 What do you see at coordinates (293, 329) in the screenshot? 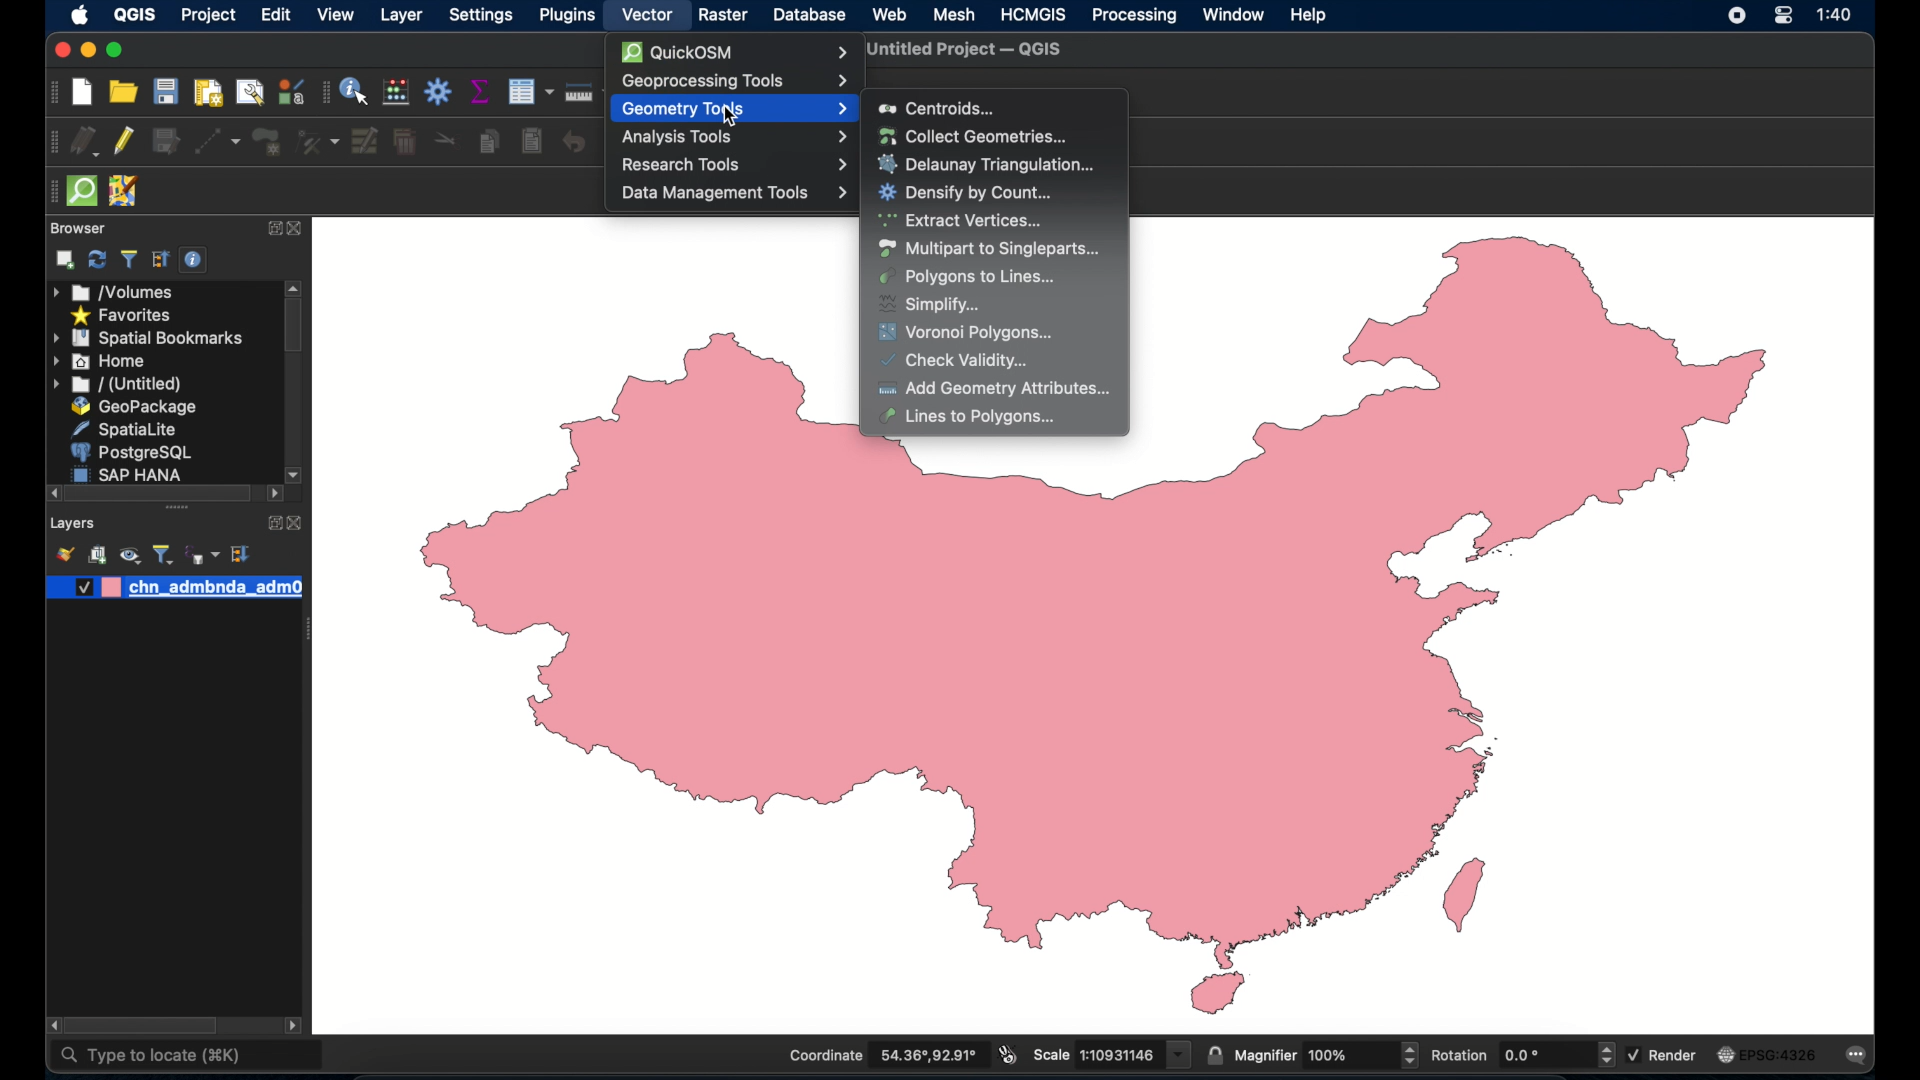
I see `scroll box` at bounding box center [293, 329].